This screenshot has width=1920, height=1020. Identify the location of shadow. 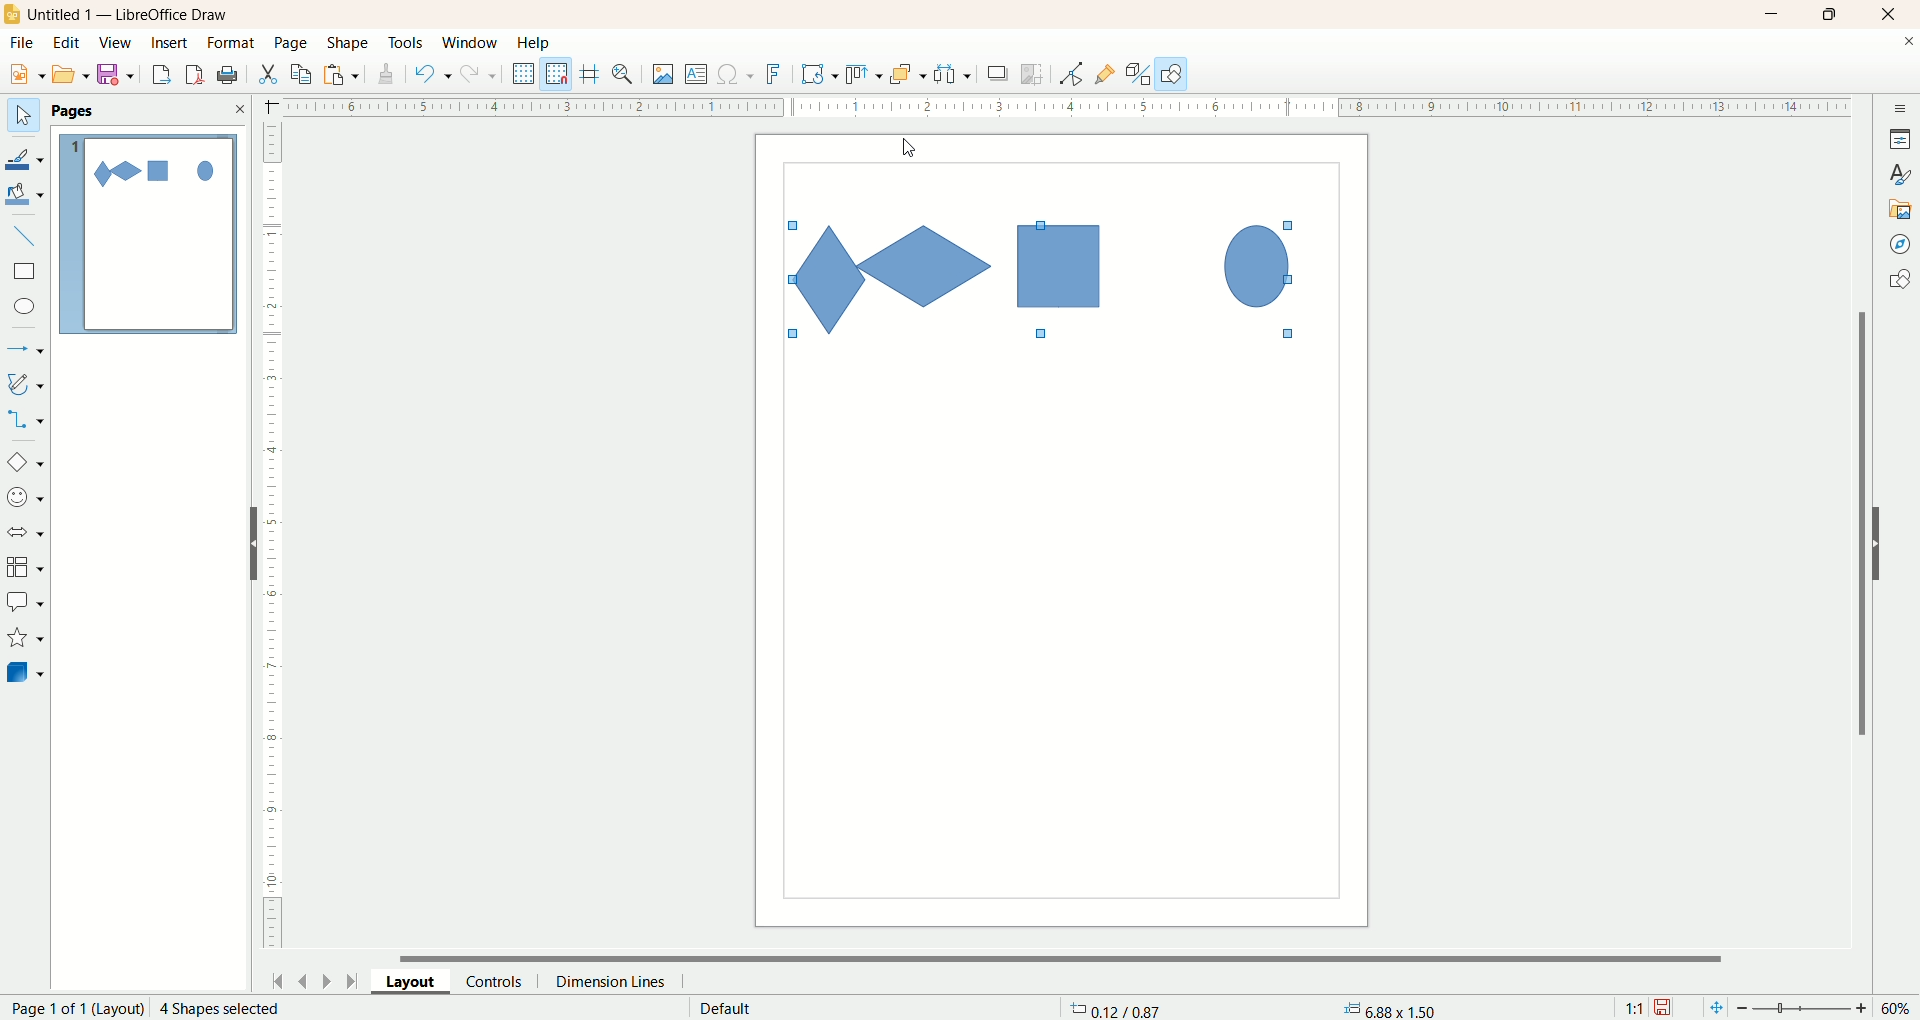
(998, 73).